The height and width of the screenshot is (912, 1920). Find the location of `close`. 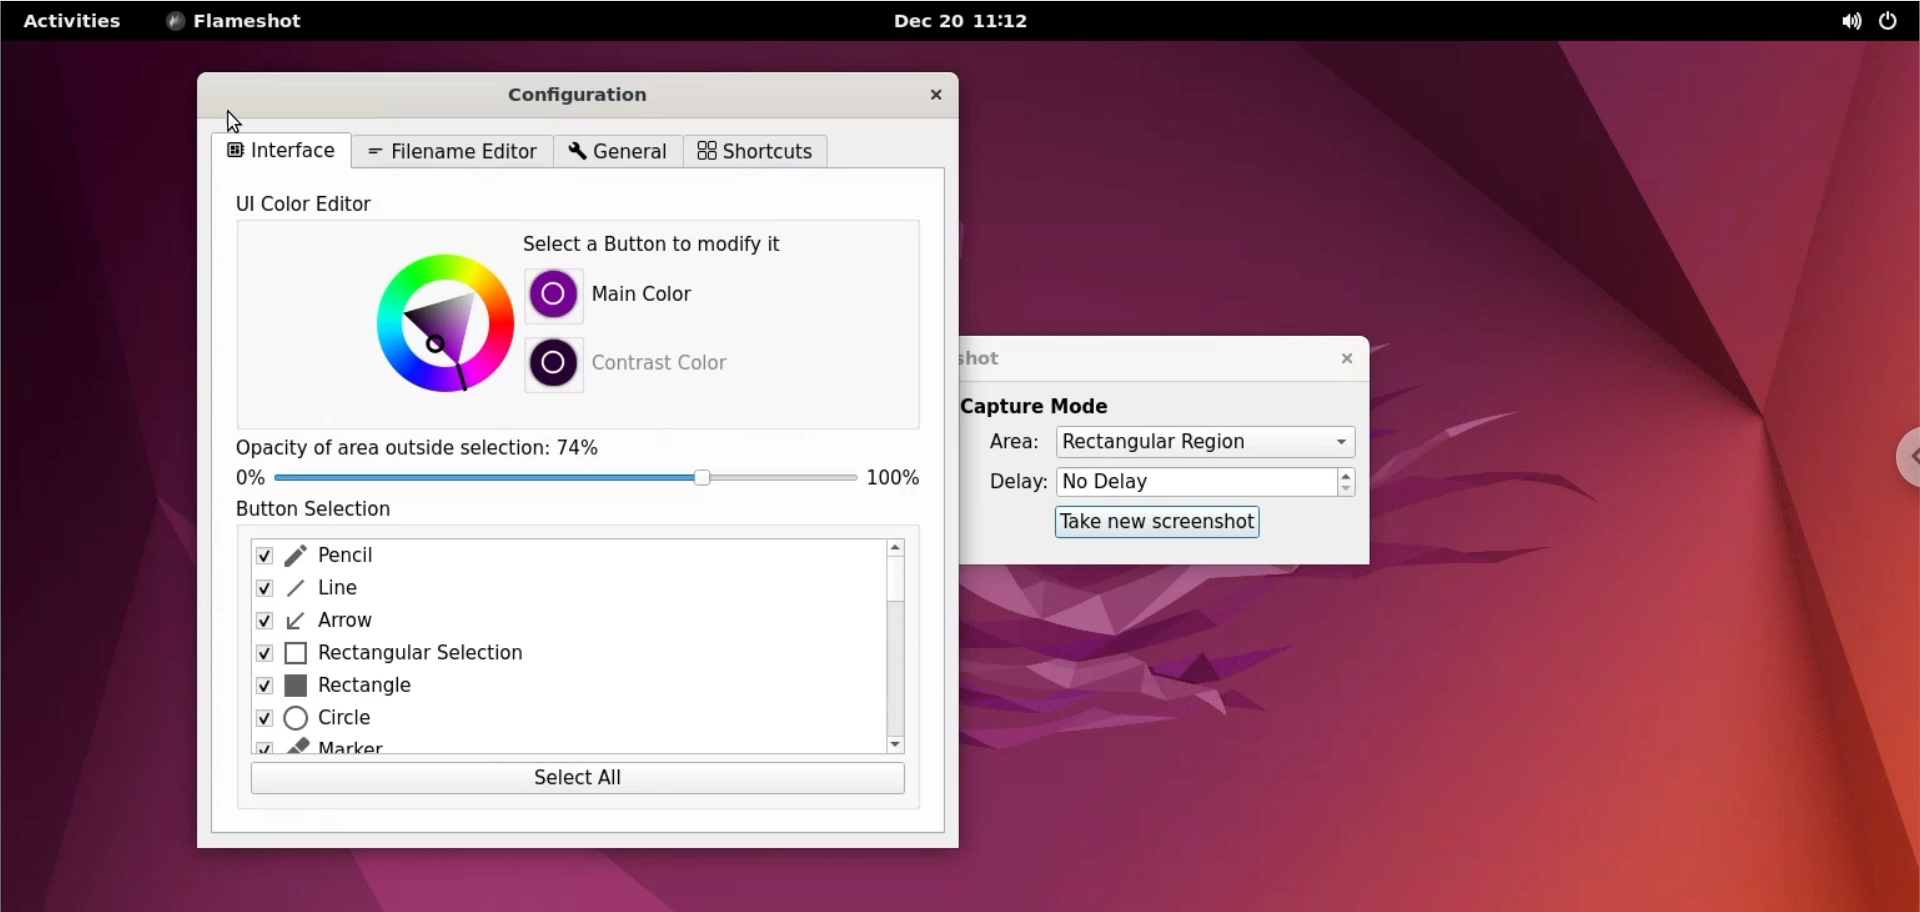

close is located at coordinates (1333, 358).